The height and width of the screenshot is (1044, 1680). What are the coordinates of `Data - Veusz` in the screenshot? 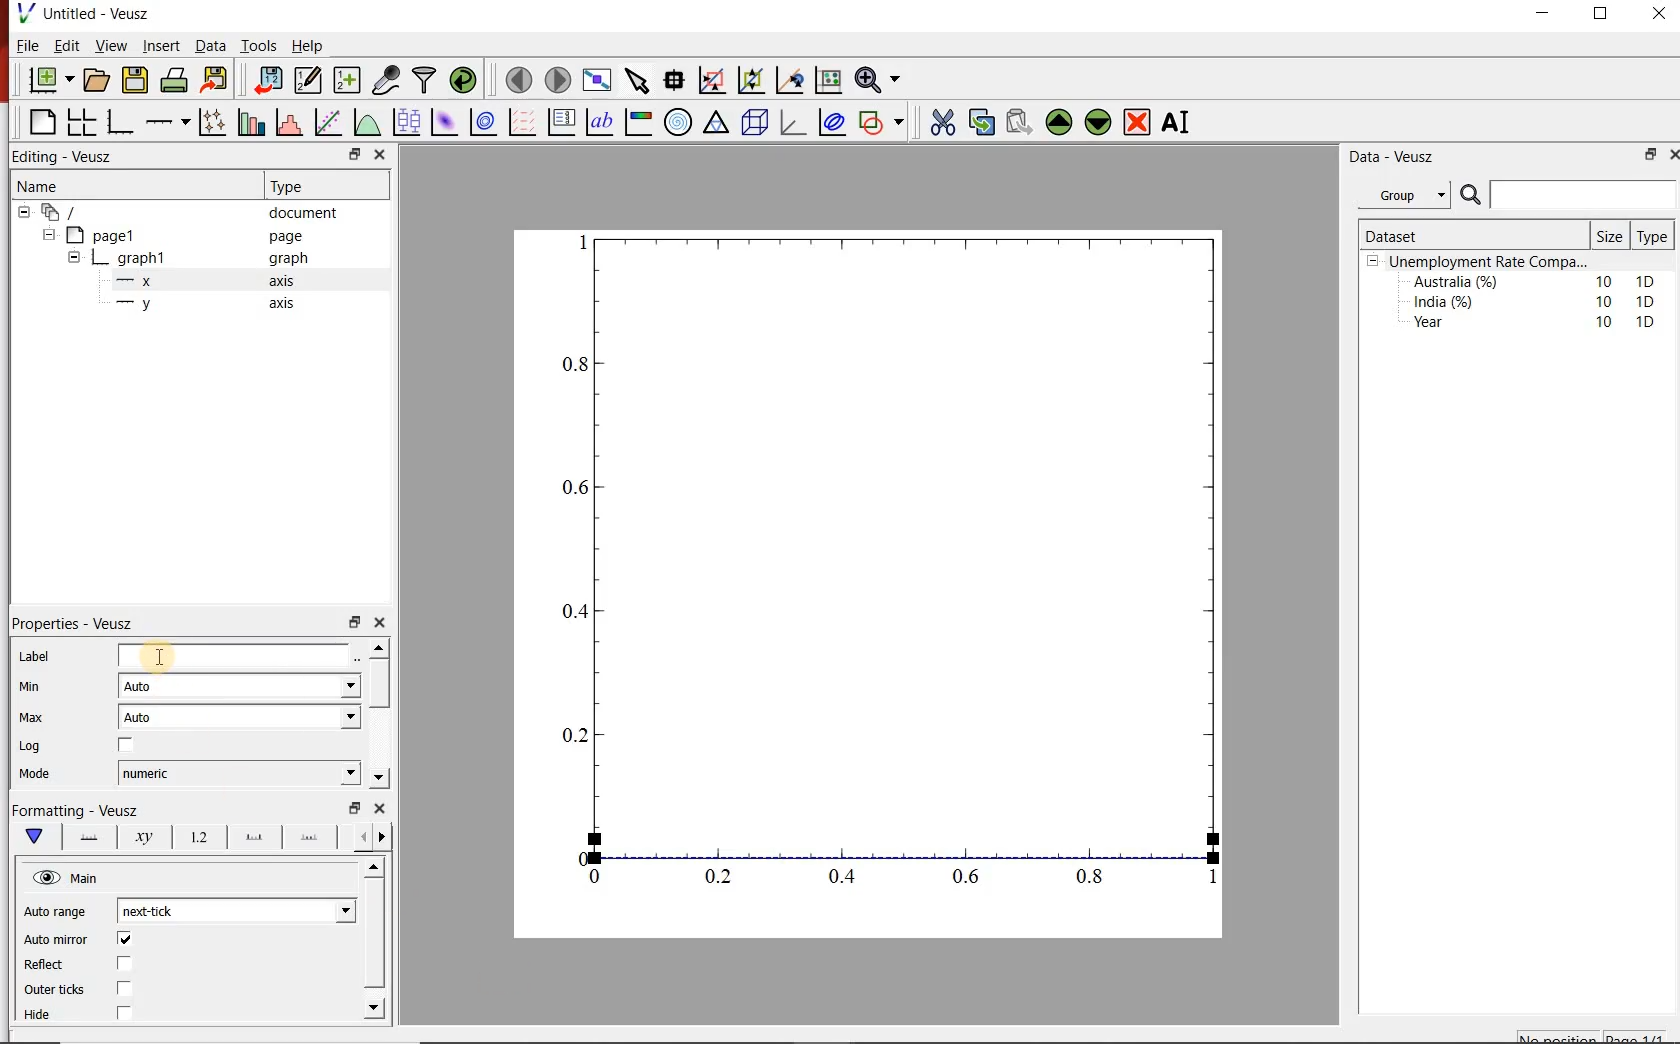 It's located at (1411, 157).